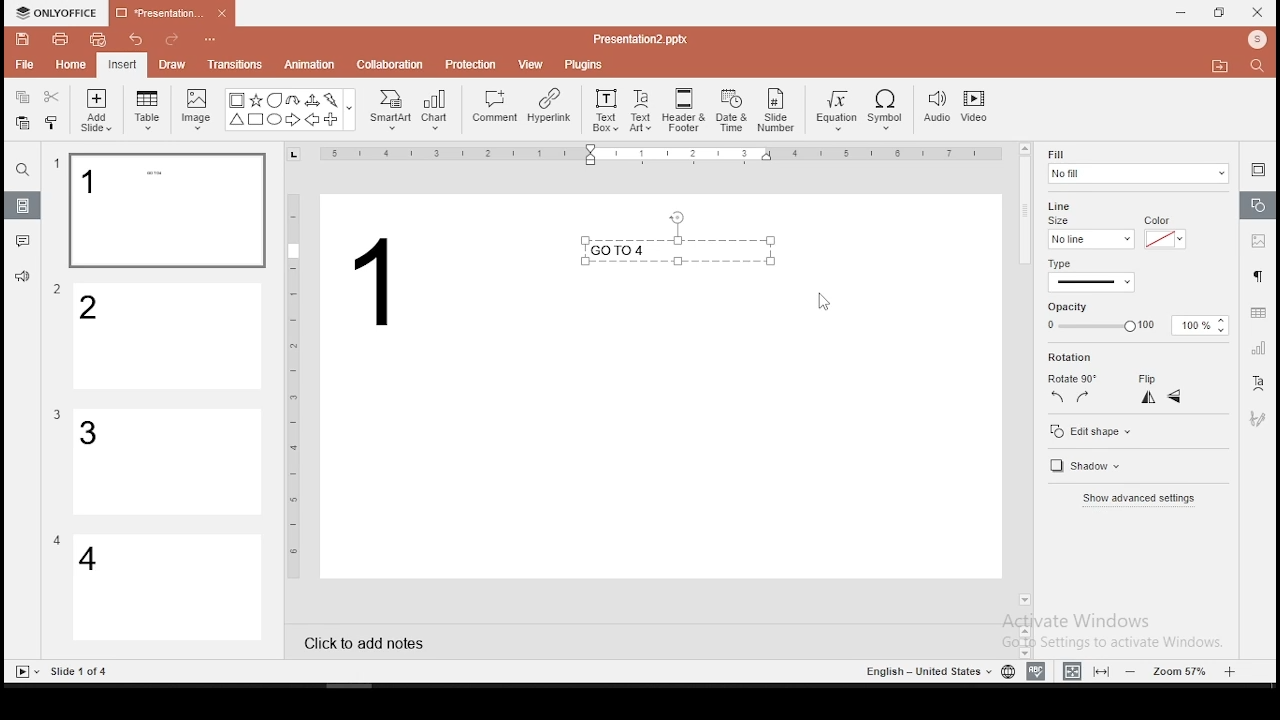 This screenshot has height=720, width=1280. What do you see at coordinates (1084, 396) in the screenshot?
I see `rotate 90 clockwise` at bounding box center [1084, 396].